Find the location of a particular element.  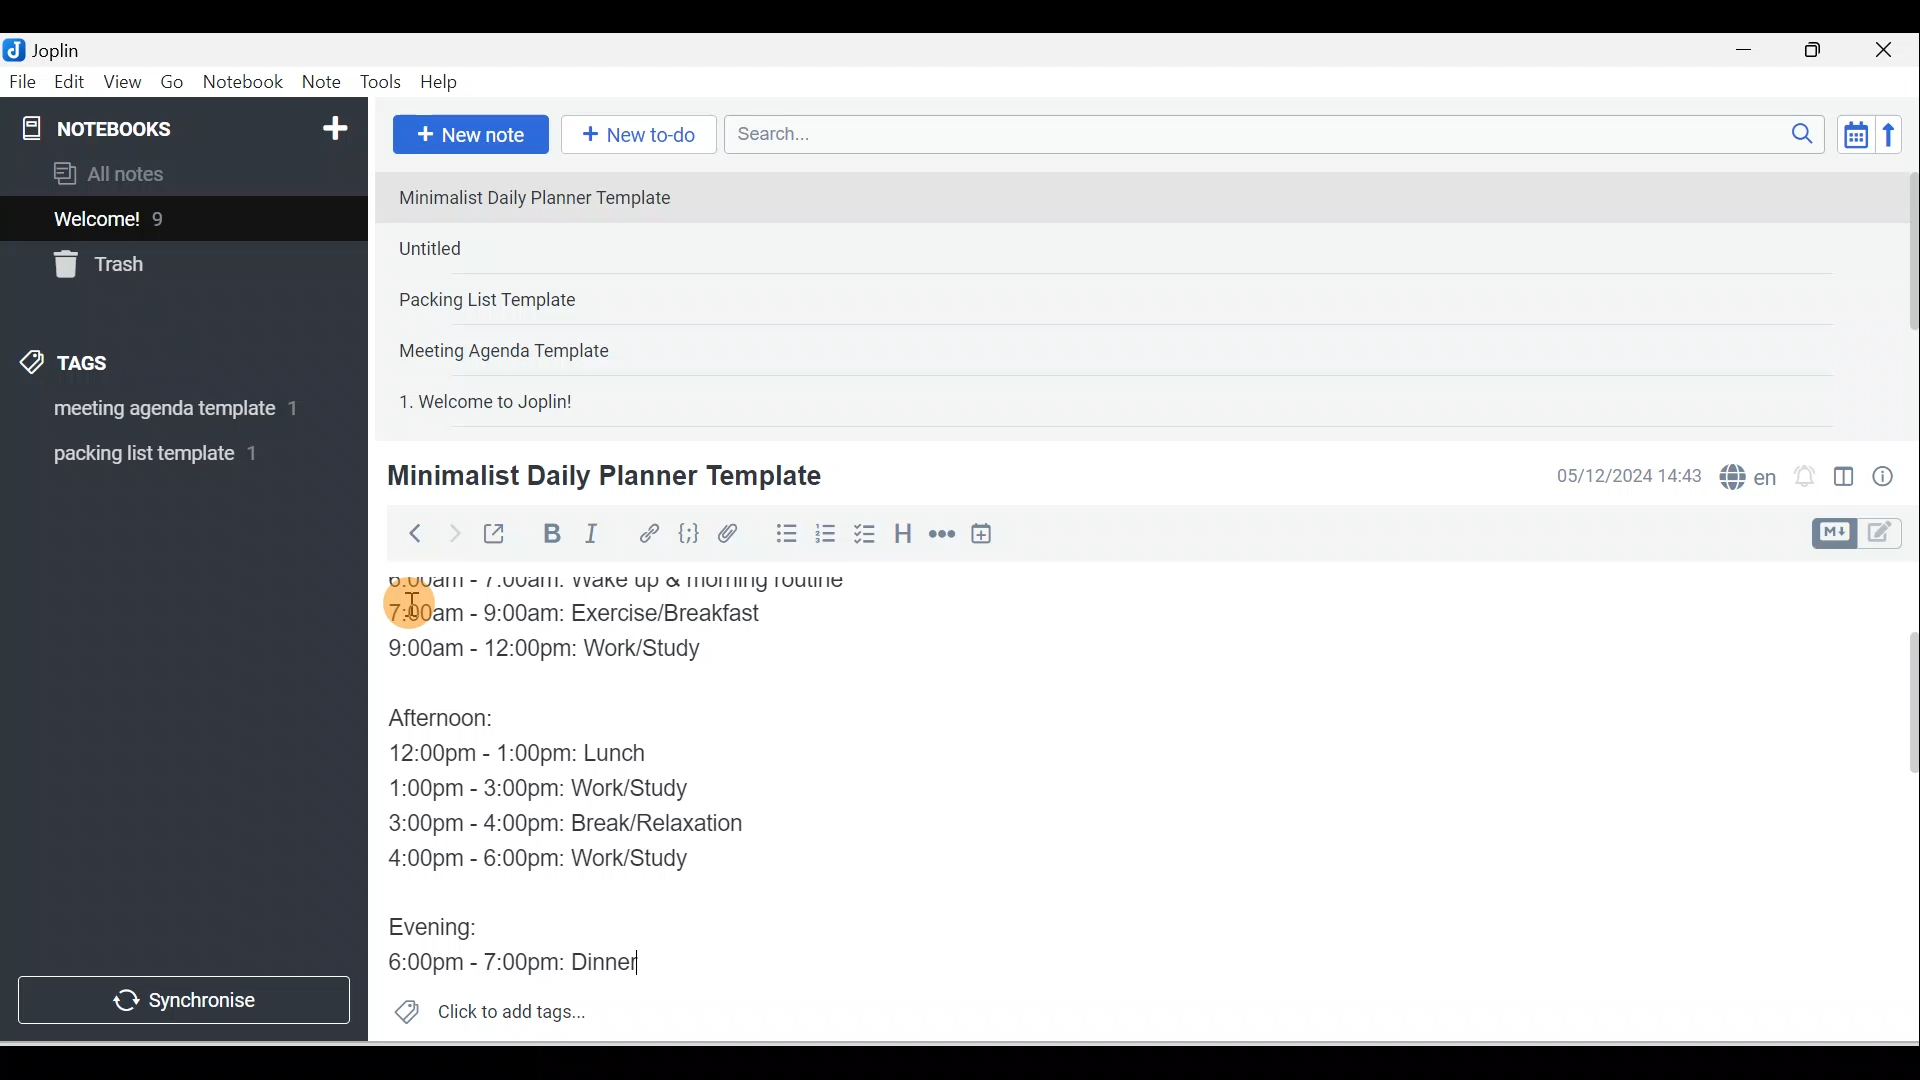

Scroll bar is located at coordinates (1898, 802).